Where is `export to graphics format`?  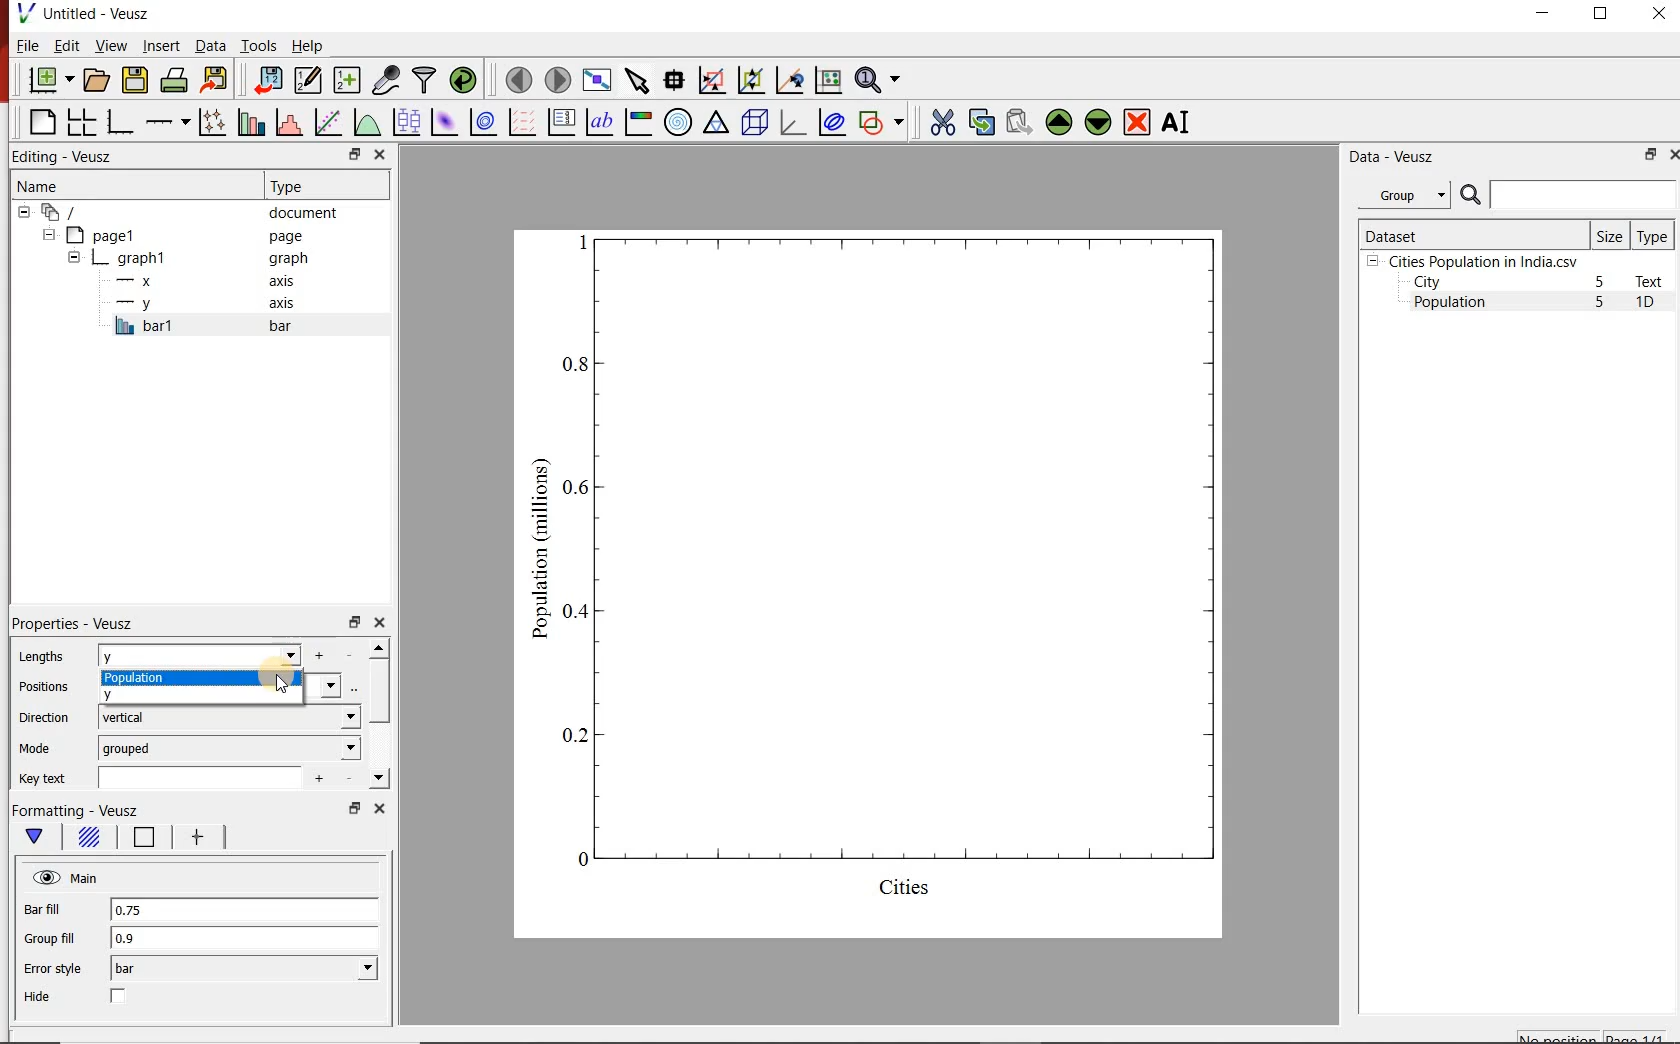
export to graphics format is located at coordinates (215, 81).